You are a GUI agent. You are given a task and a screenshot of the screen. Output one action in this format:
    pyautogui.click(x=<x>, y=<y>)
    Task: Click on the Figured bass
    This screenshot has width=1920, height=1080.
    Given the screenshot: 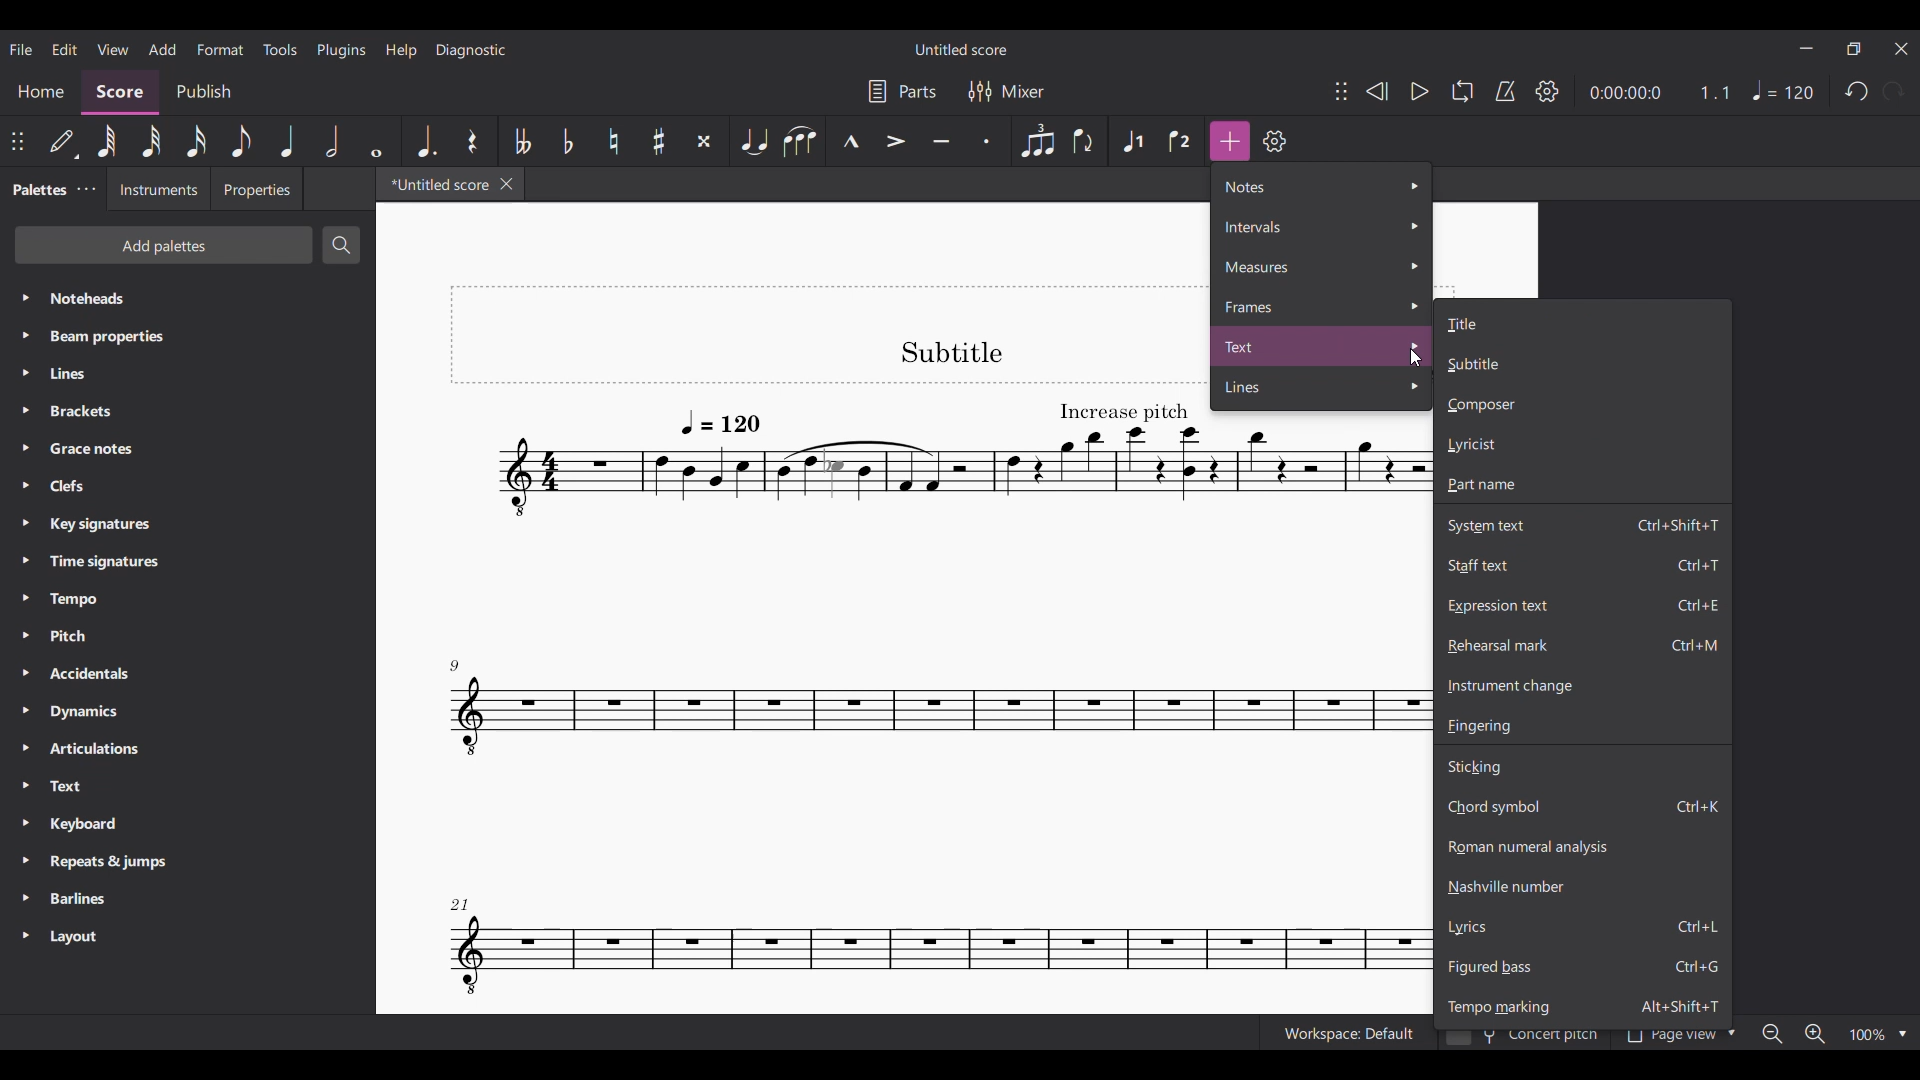 What is the action you would take?
    pyautogui.click(x=1582, y=967)
    